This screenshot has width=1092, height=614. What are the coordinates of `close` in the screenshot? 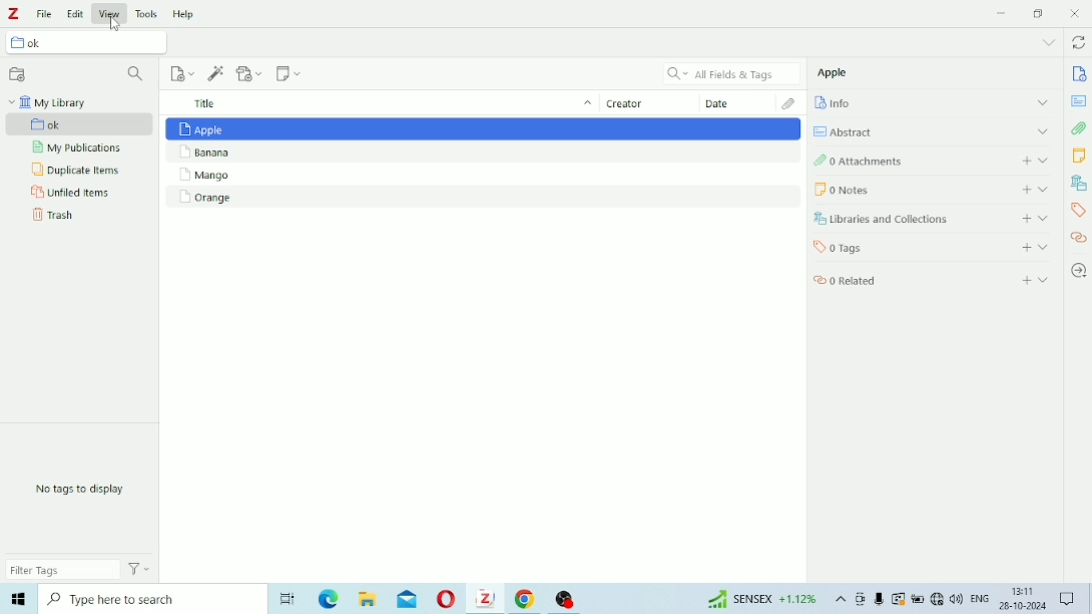 It's located at (1078, 13).